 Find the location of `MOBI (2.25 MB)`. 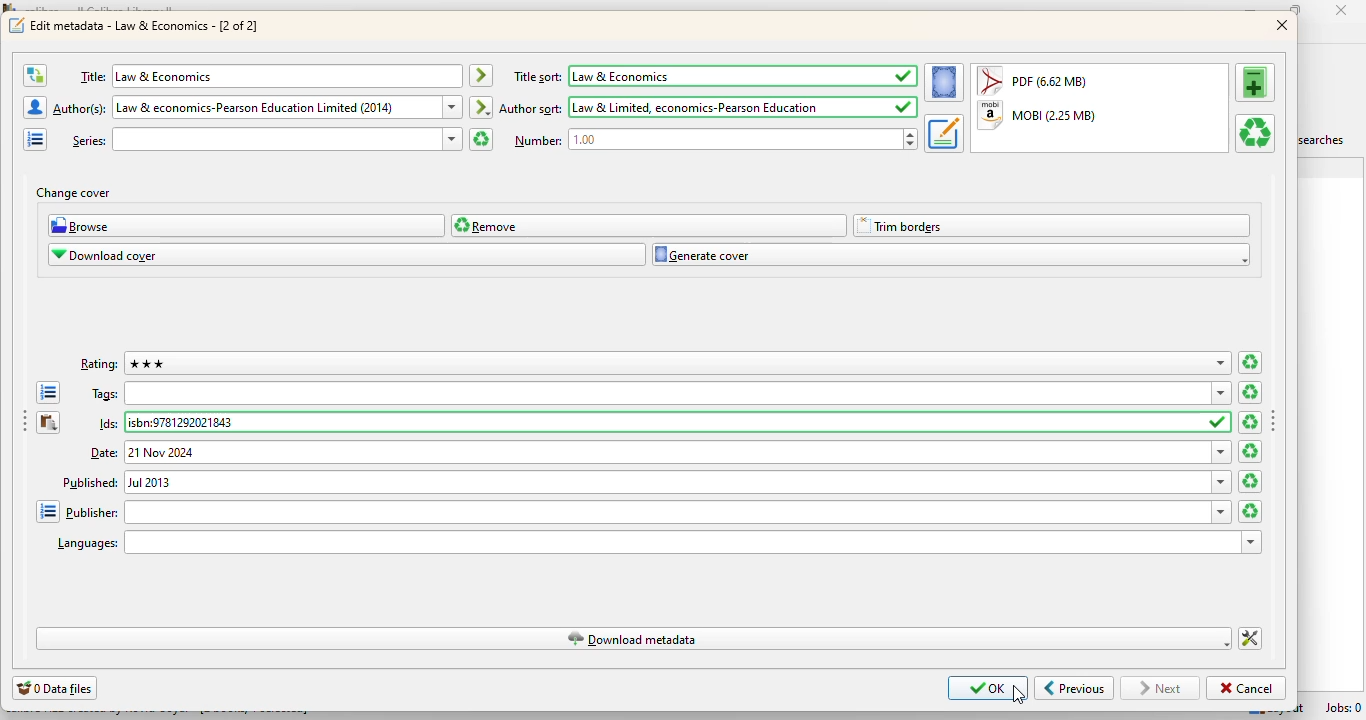

MOBI (2.25 MB) is located at coordinates (1038, 116).